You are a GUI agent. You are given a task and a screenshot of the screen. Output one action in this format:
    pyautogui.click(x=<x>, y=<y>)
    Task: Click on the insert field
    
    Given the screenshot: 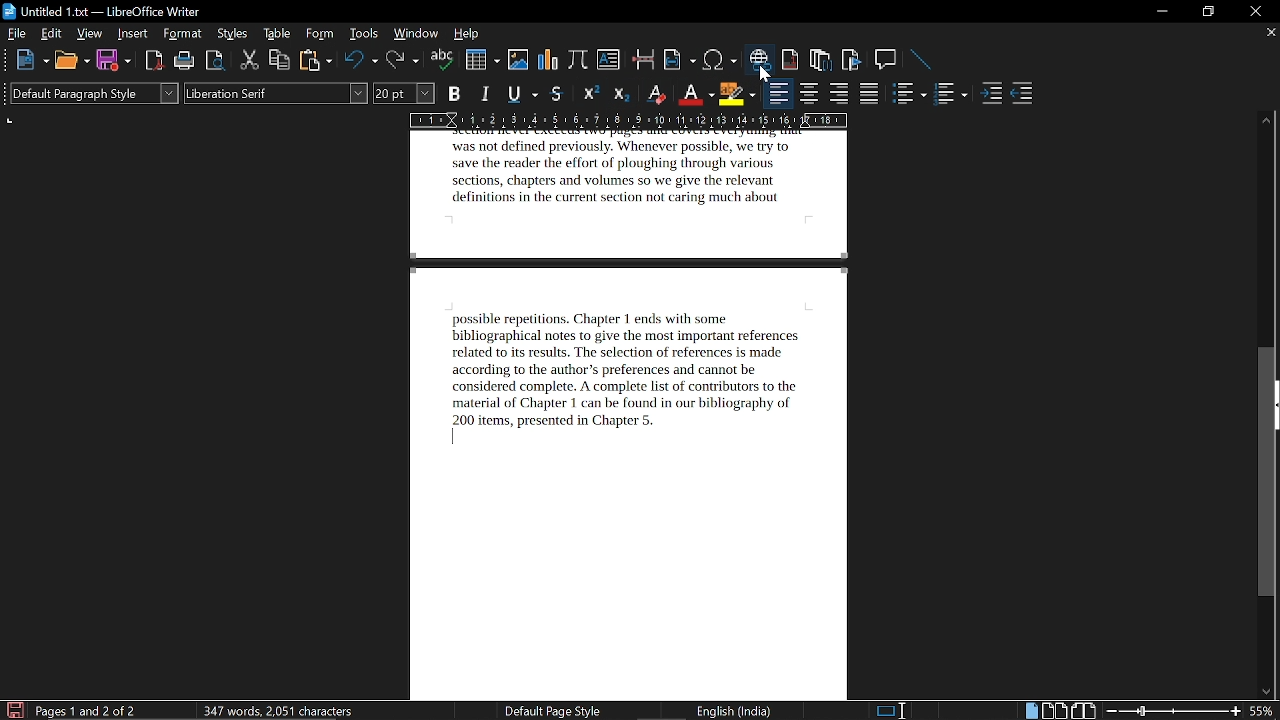 What is the action you would take?
    pyautogui.click(x=681, y=60)
    